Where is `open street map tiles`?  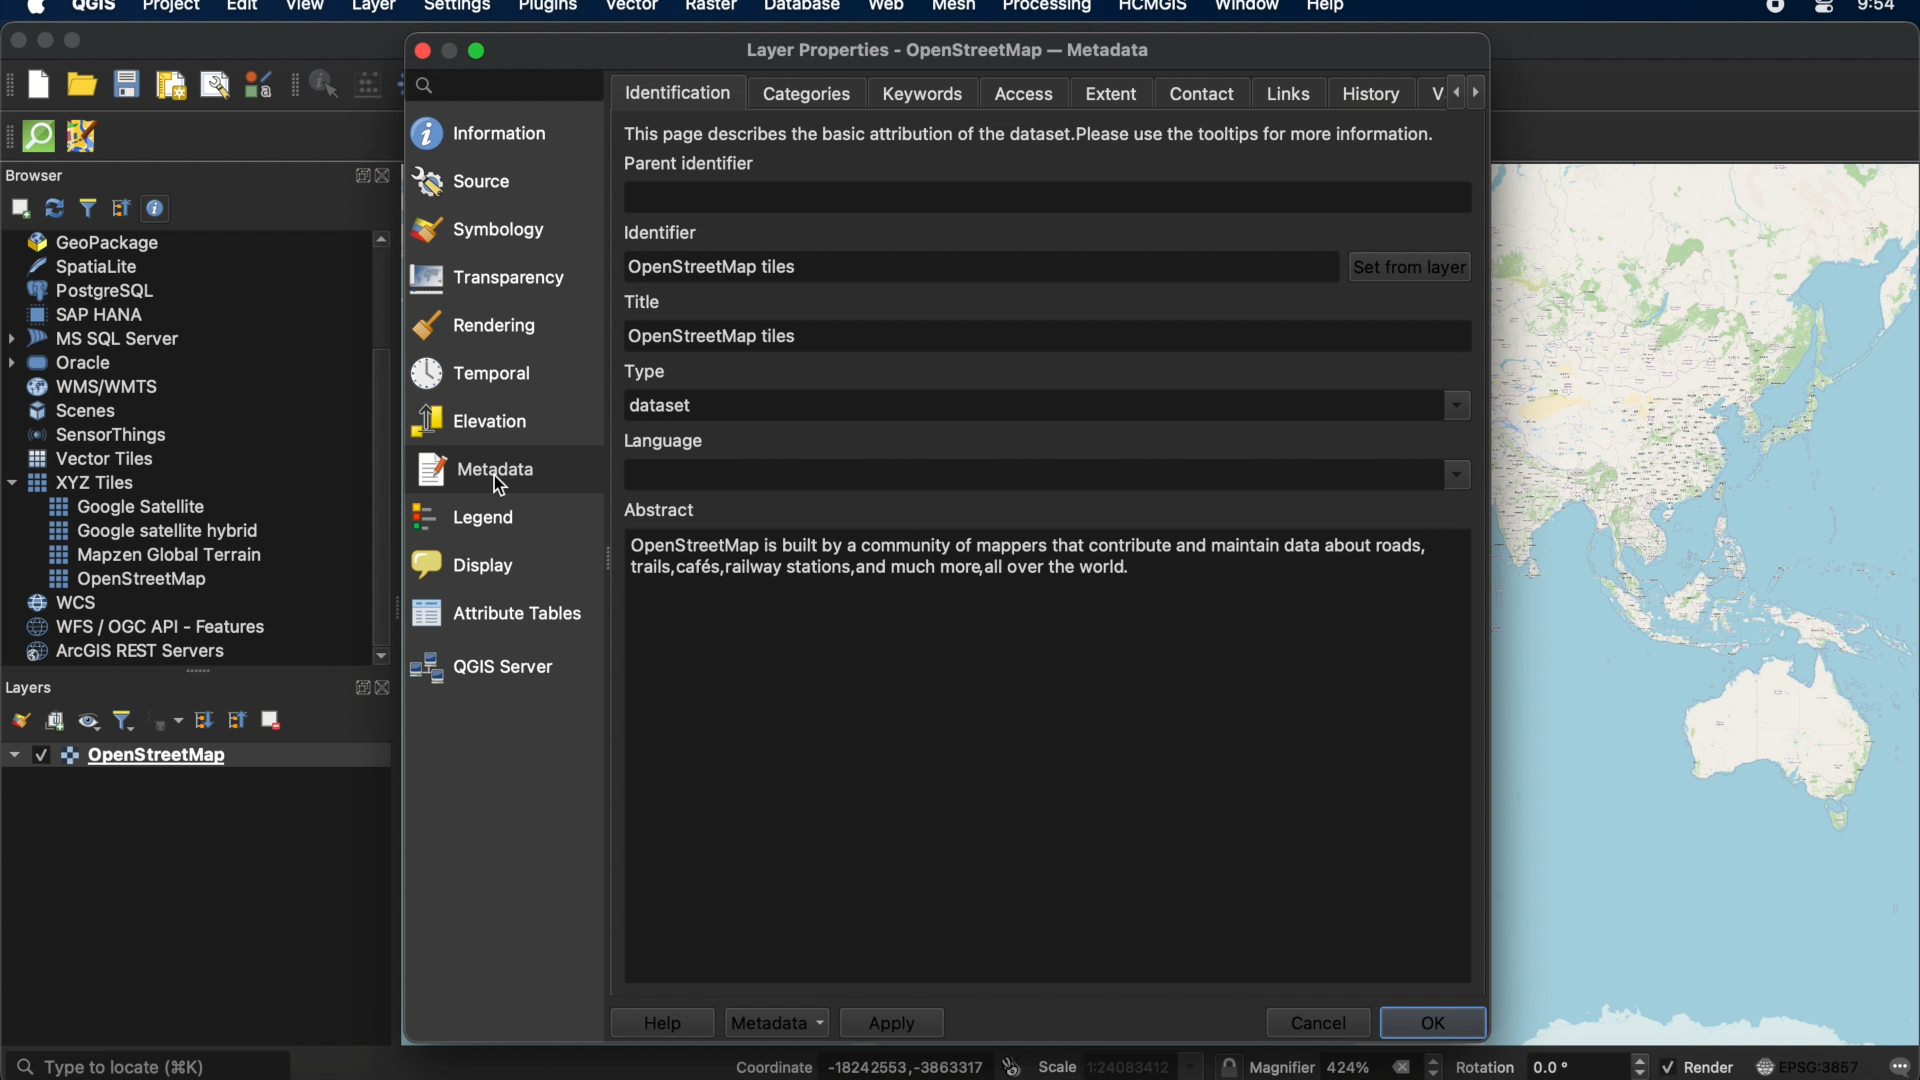
open street map tiles is located at coordinates (715, 334).